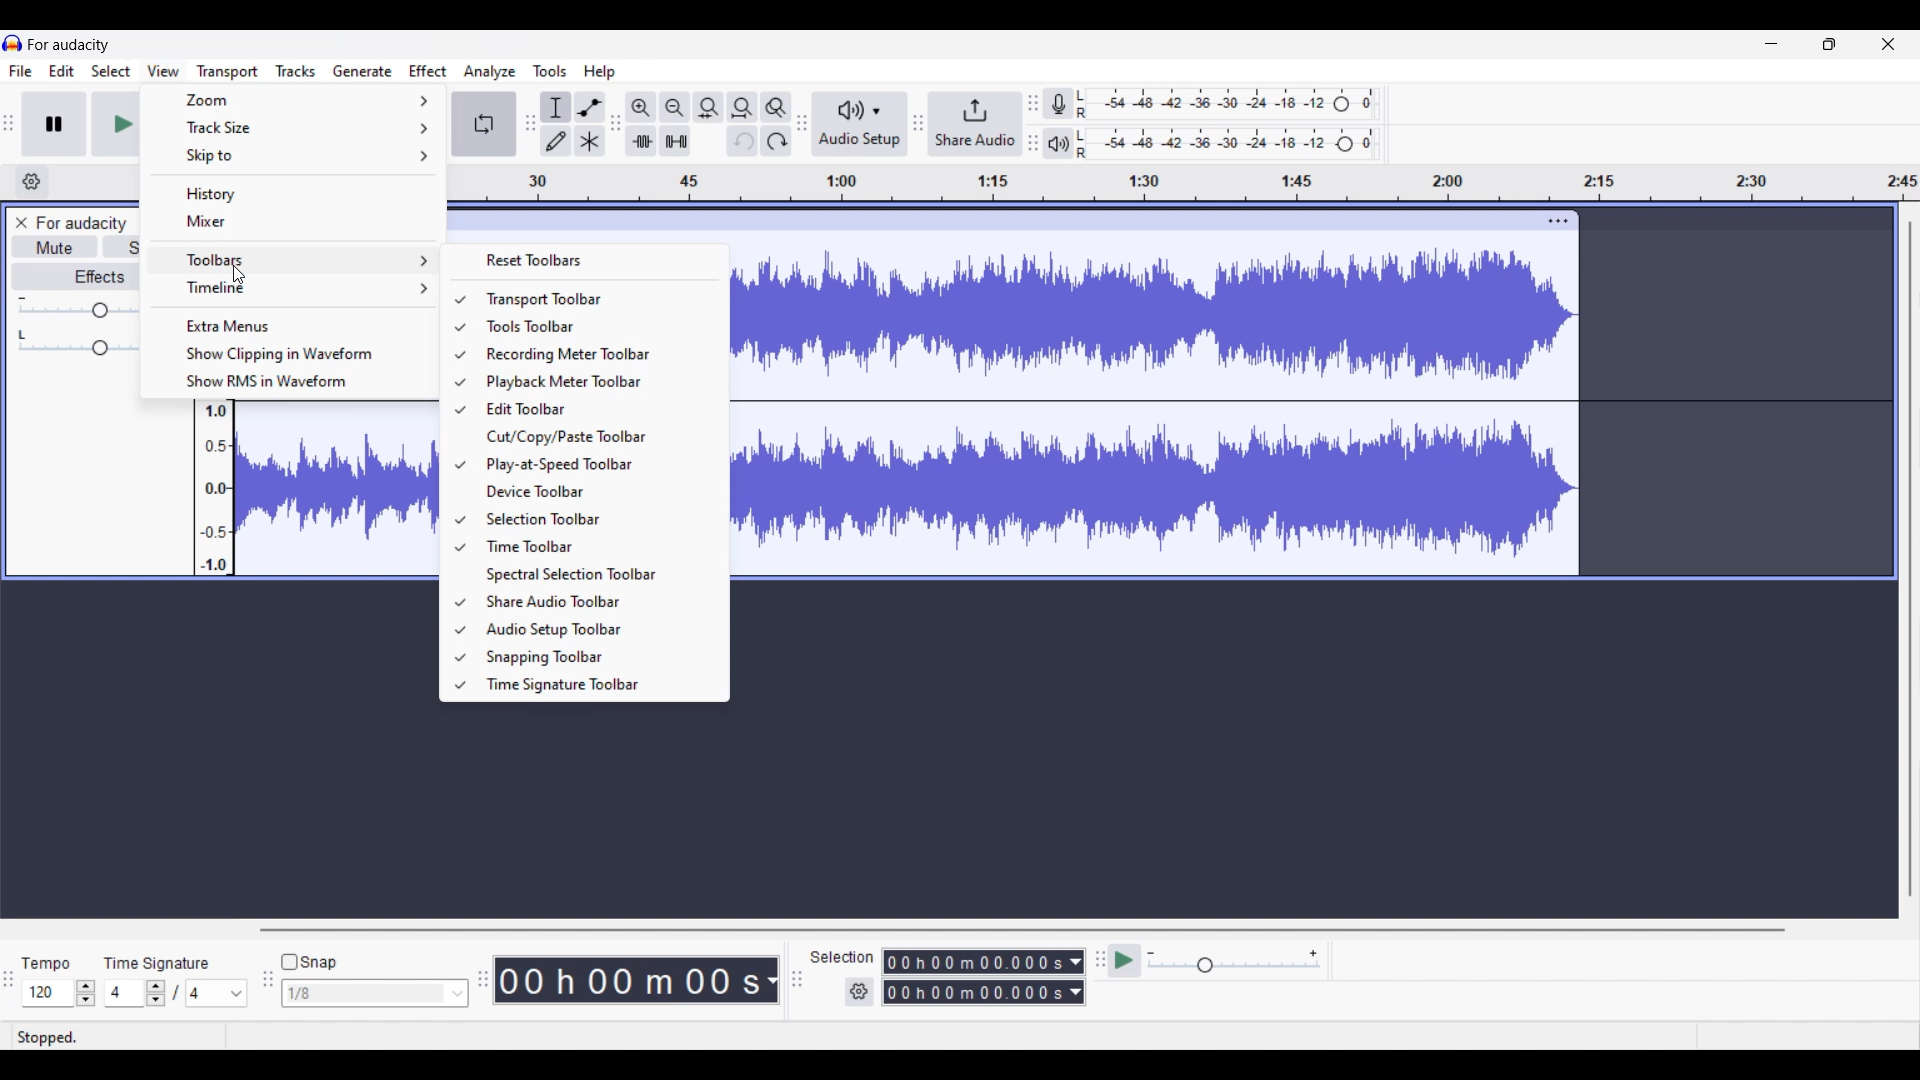  What do you see at coordinates (585, 260) in the screenshot?
I see `Reset toolbars` at bounding box center [585, 260].